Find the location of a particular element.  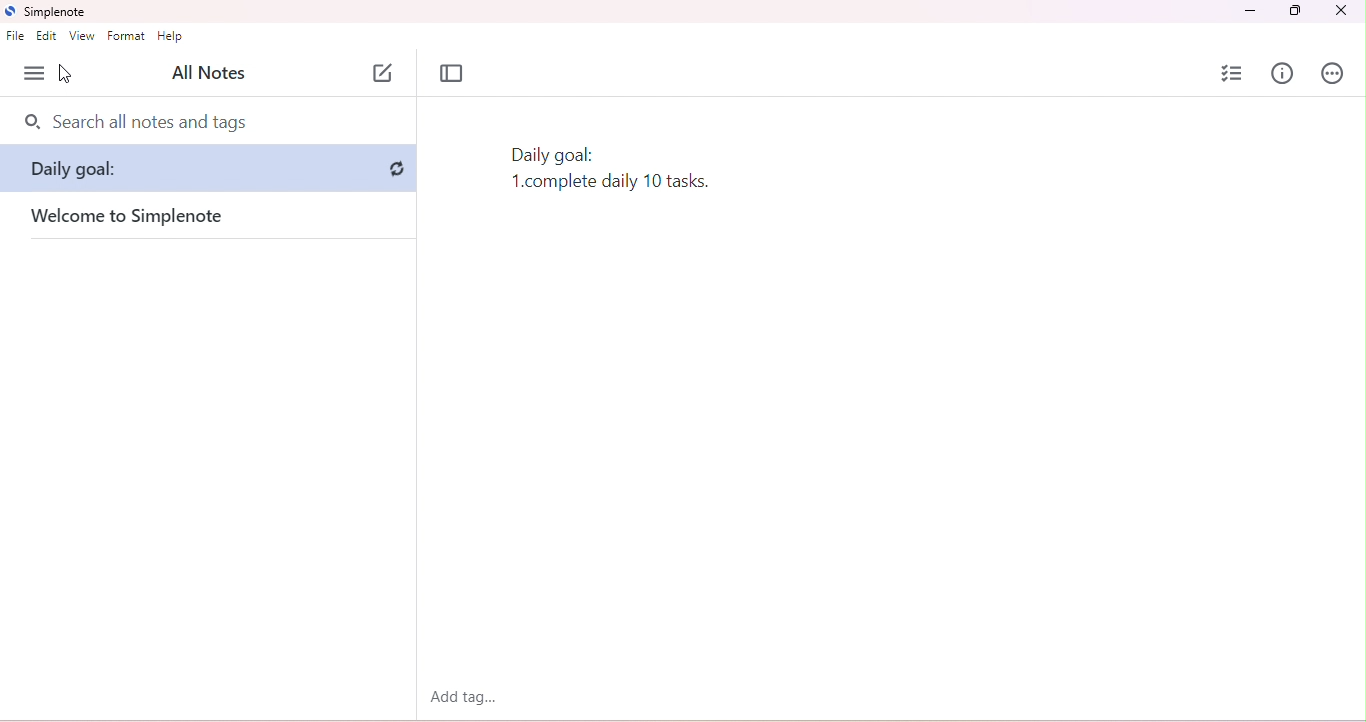

search bar is located at coordinates (210, 118).